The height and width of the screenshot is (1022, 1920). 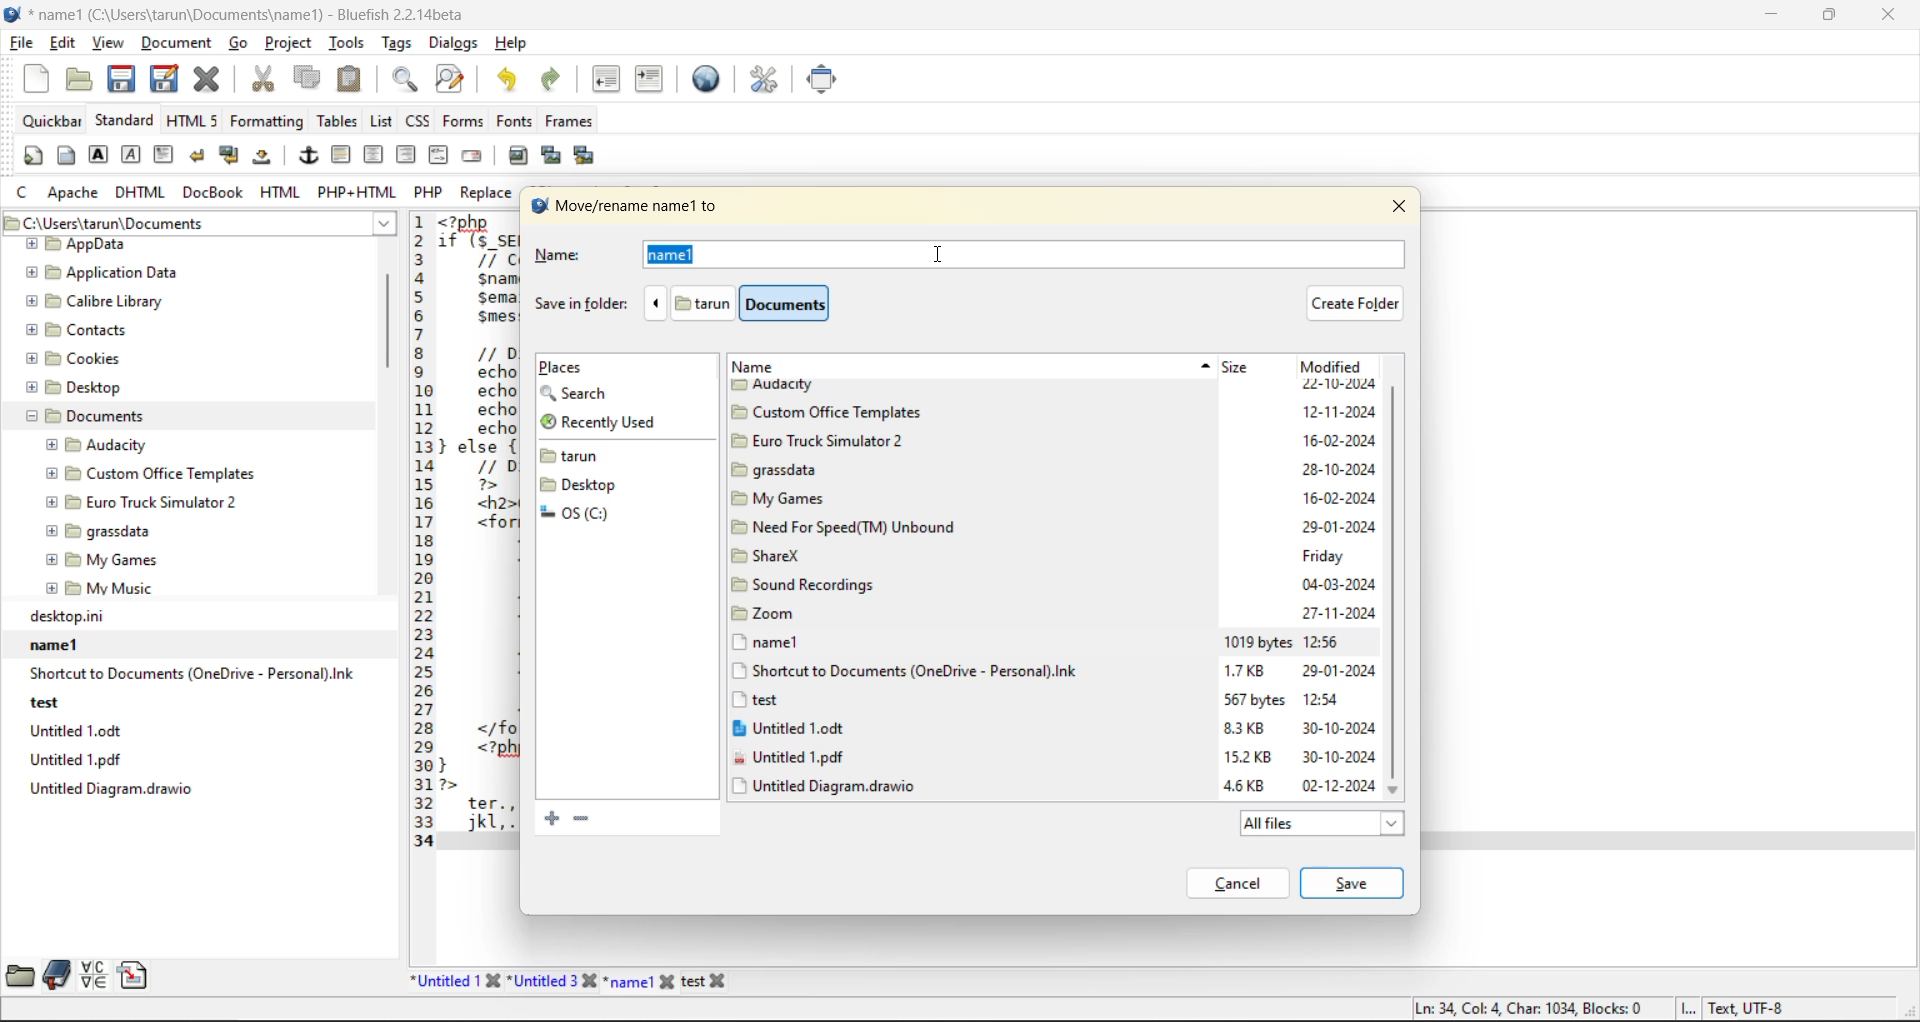 What do you see at coordinates (607, 82) in the screenshot?
I see `unindent` at bounding box center [607, 82].